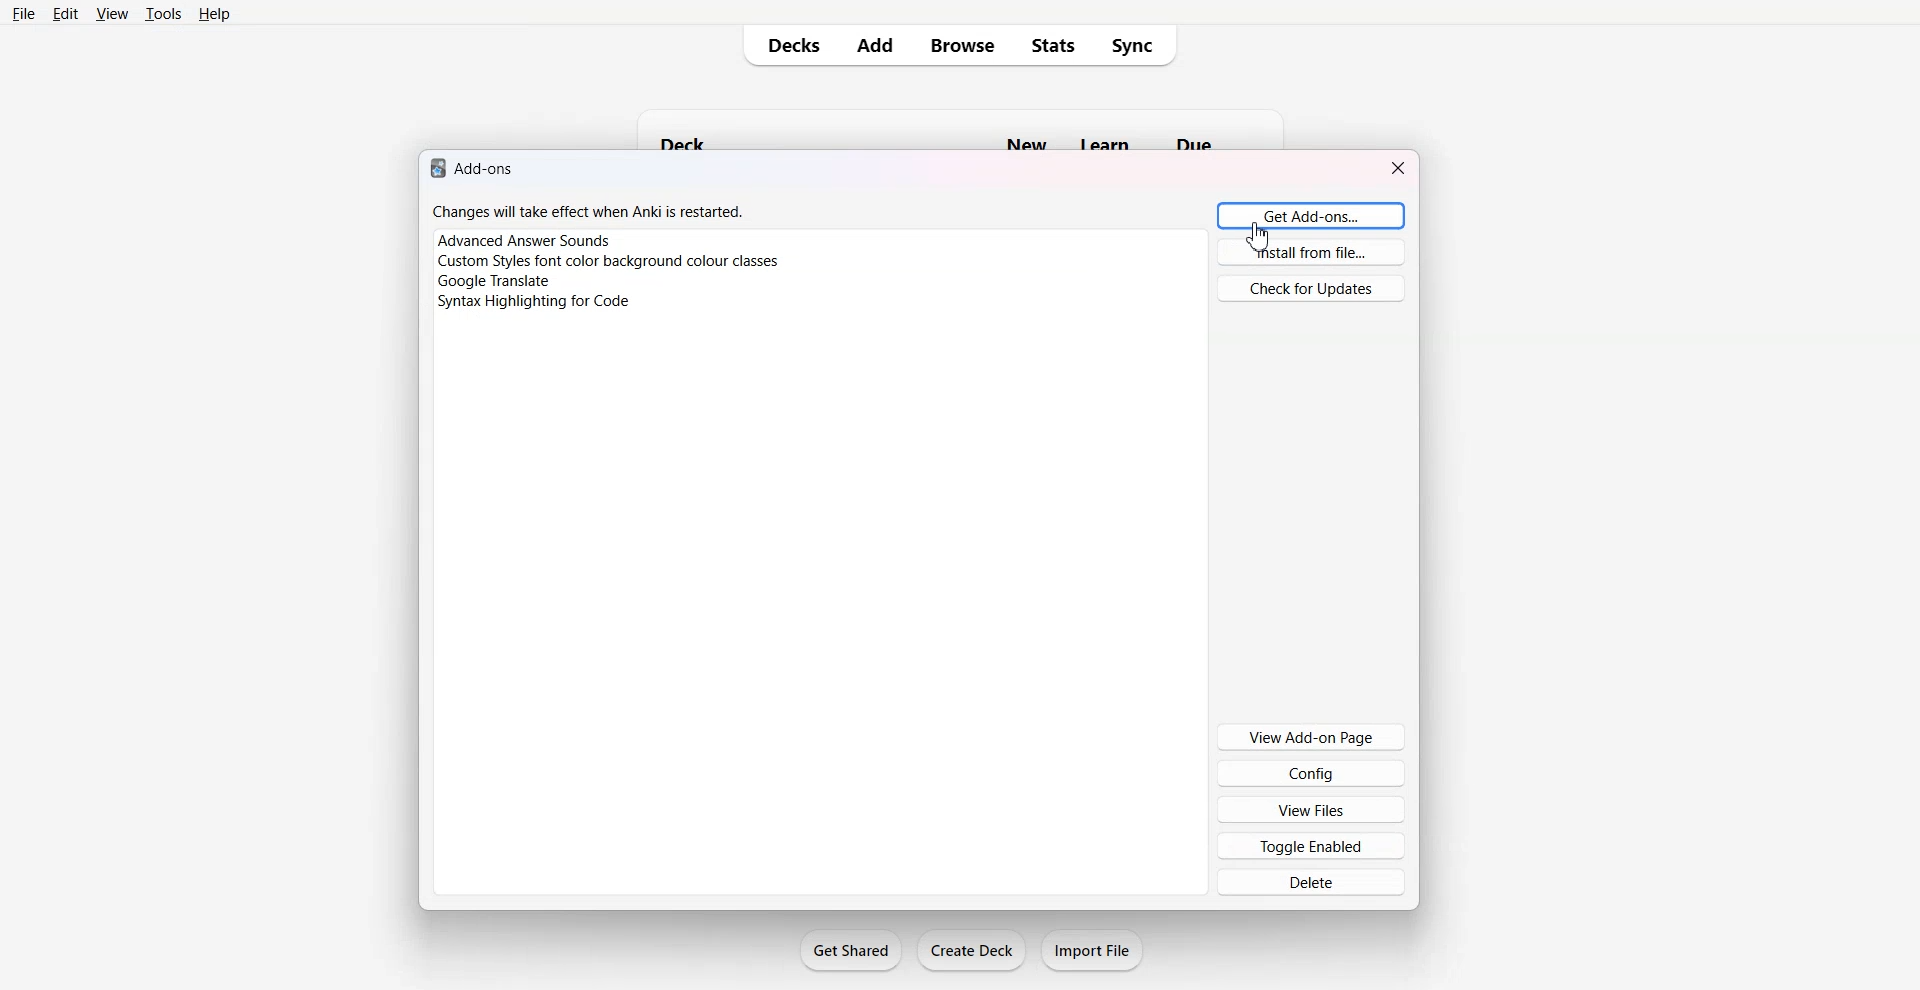 This screenshot has width=1920, height=990. Describe the element at coordinates (534, 302) in the screenshot. I see `syntax highlighting for code` at that location.